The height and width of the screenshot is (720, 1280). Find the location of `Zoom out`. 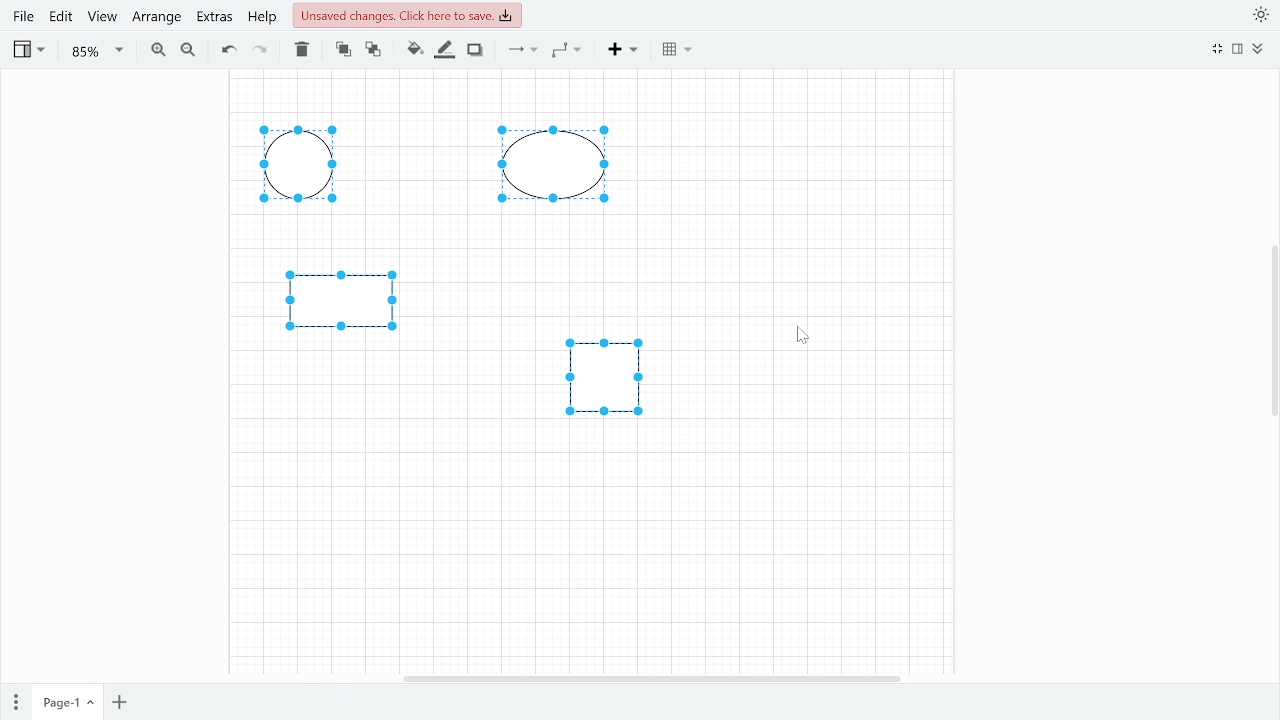

Zoom out is located at coordinates (187, 52).